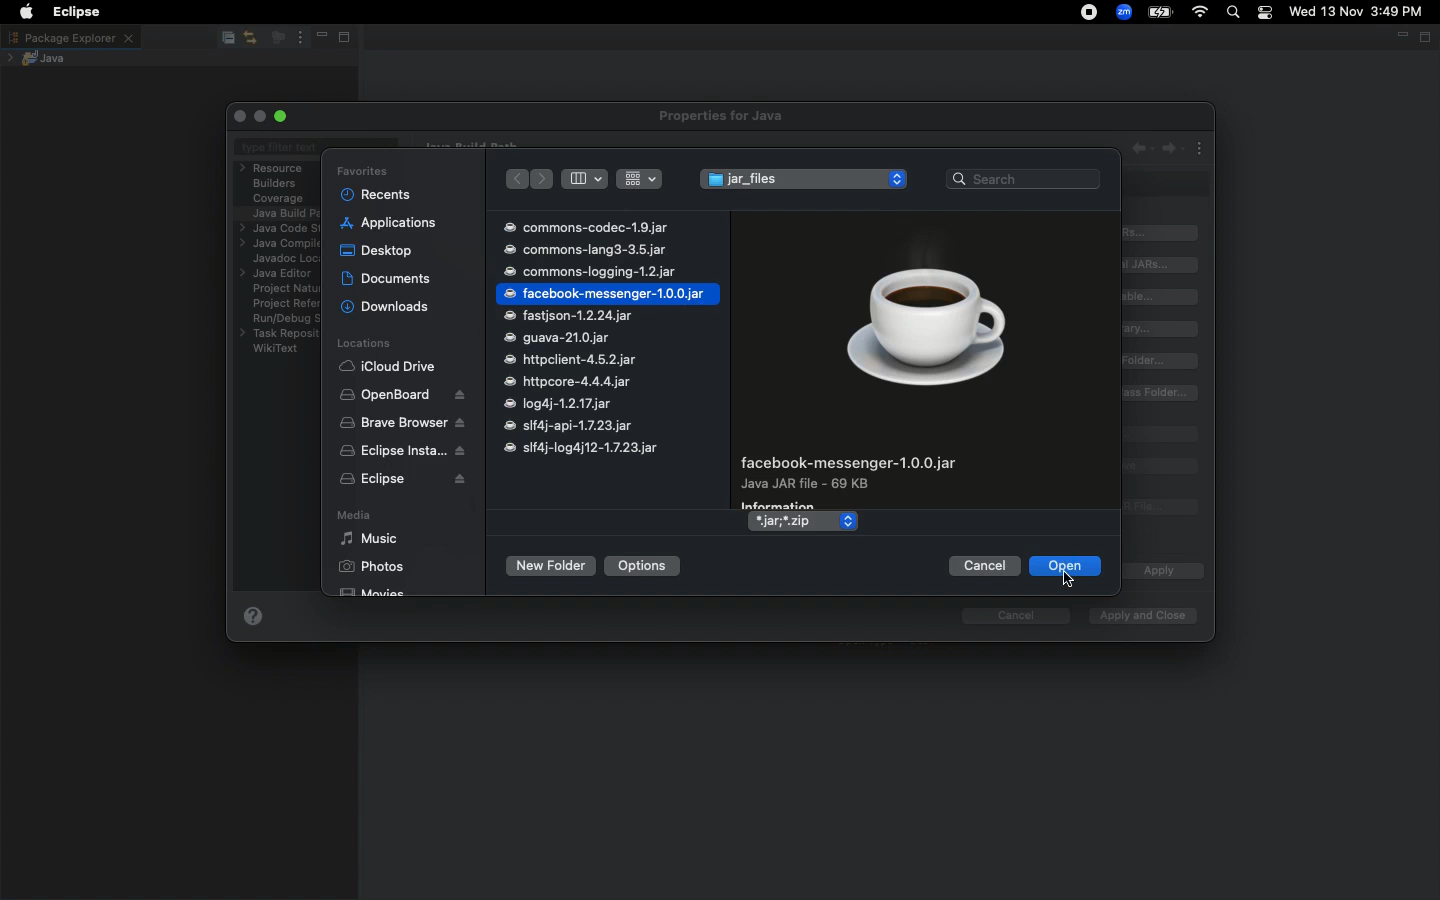 The width and height of the screenshot is (1440, 900). I want to click on Back, so click(515, 180).